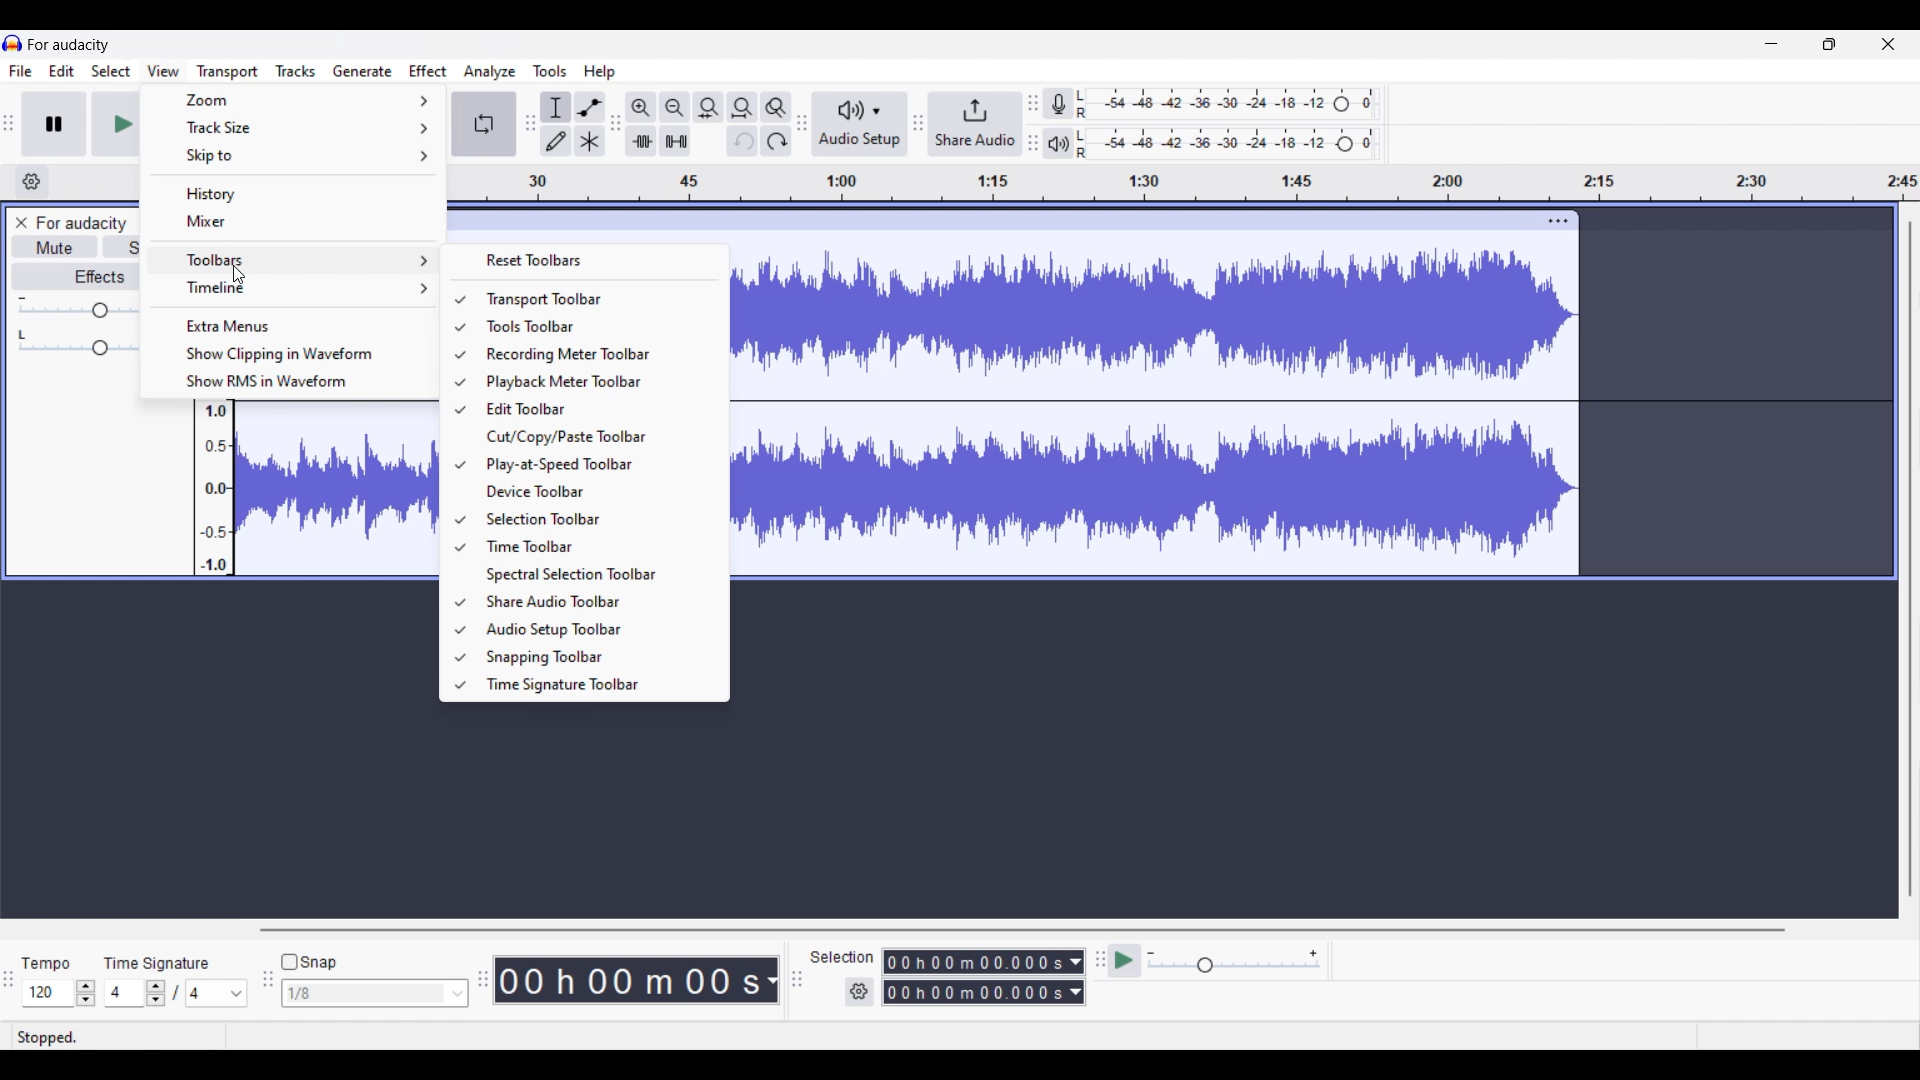  What do you see at coordinates (776, 108) in the screenshot?
I see `Zoom toggle` at bounding box center [776, 108].